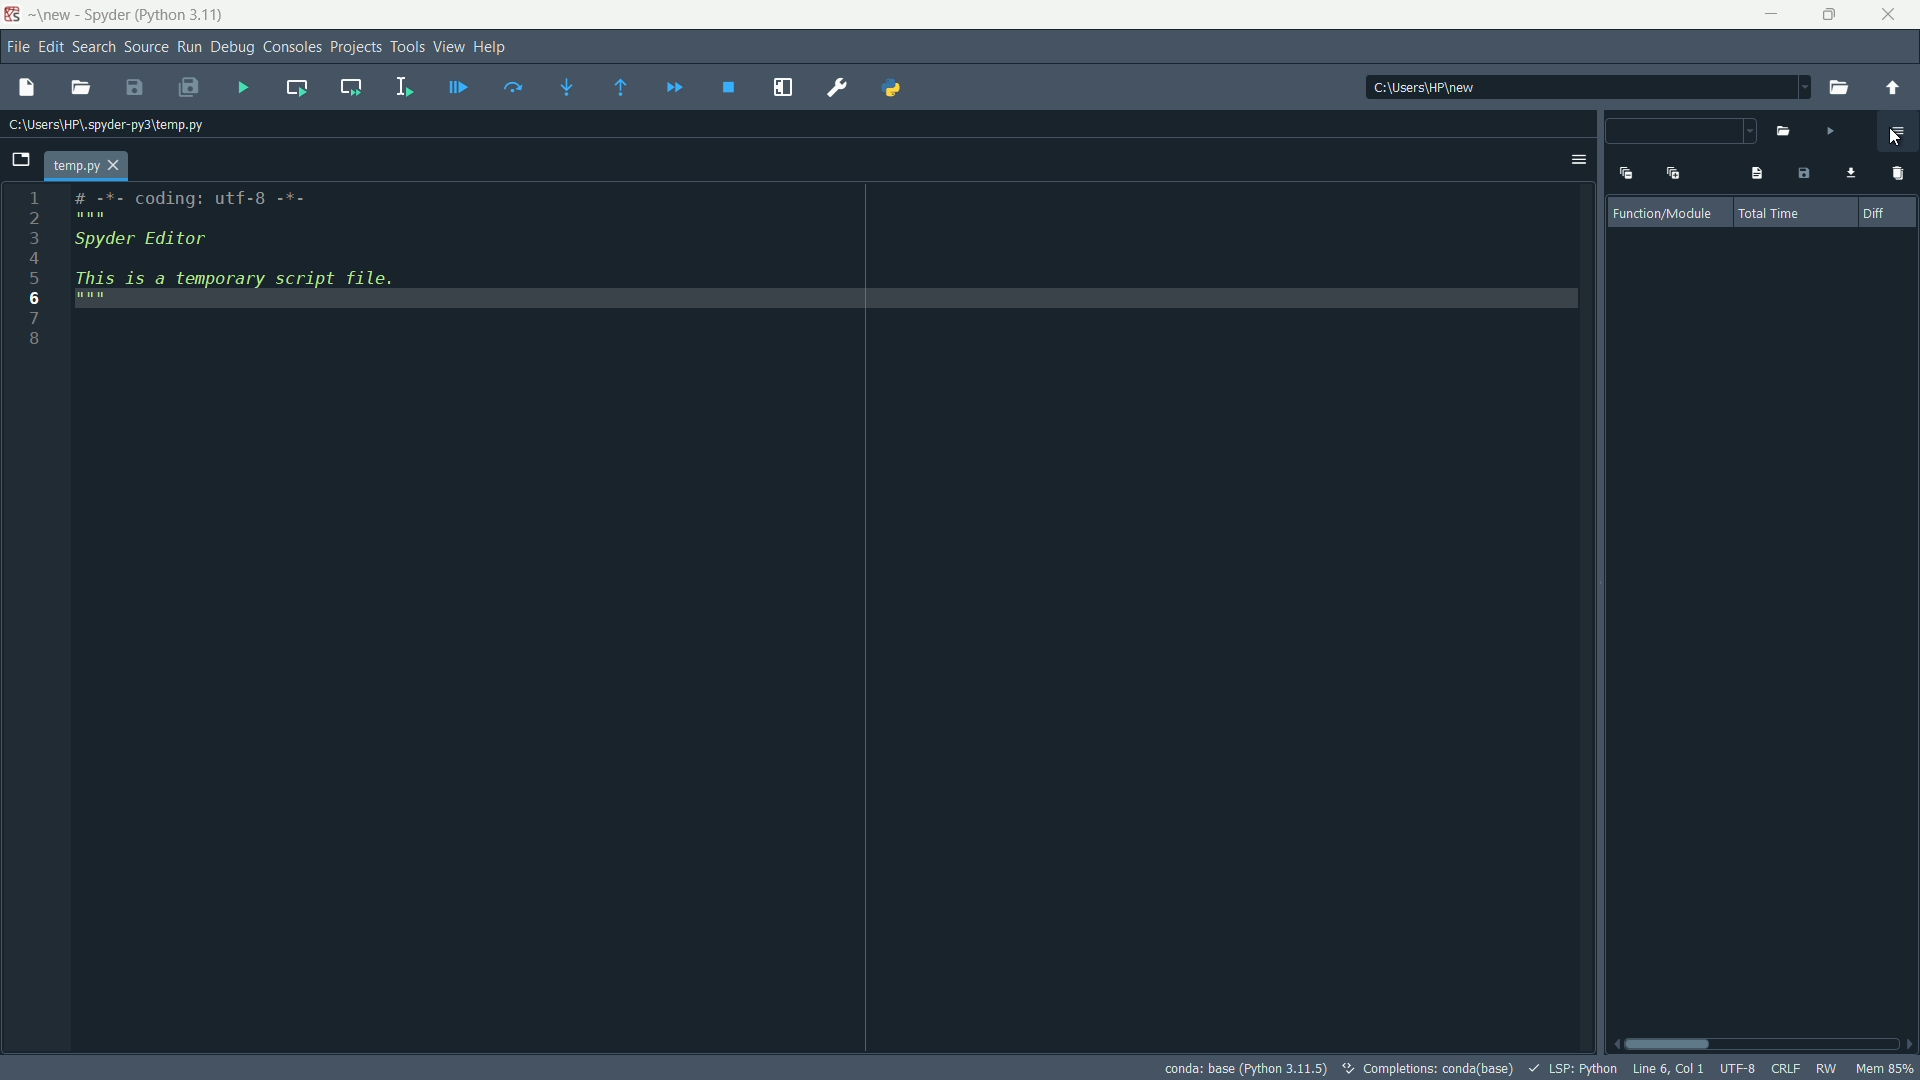  I want to click on run file, so click(243, 86).